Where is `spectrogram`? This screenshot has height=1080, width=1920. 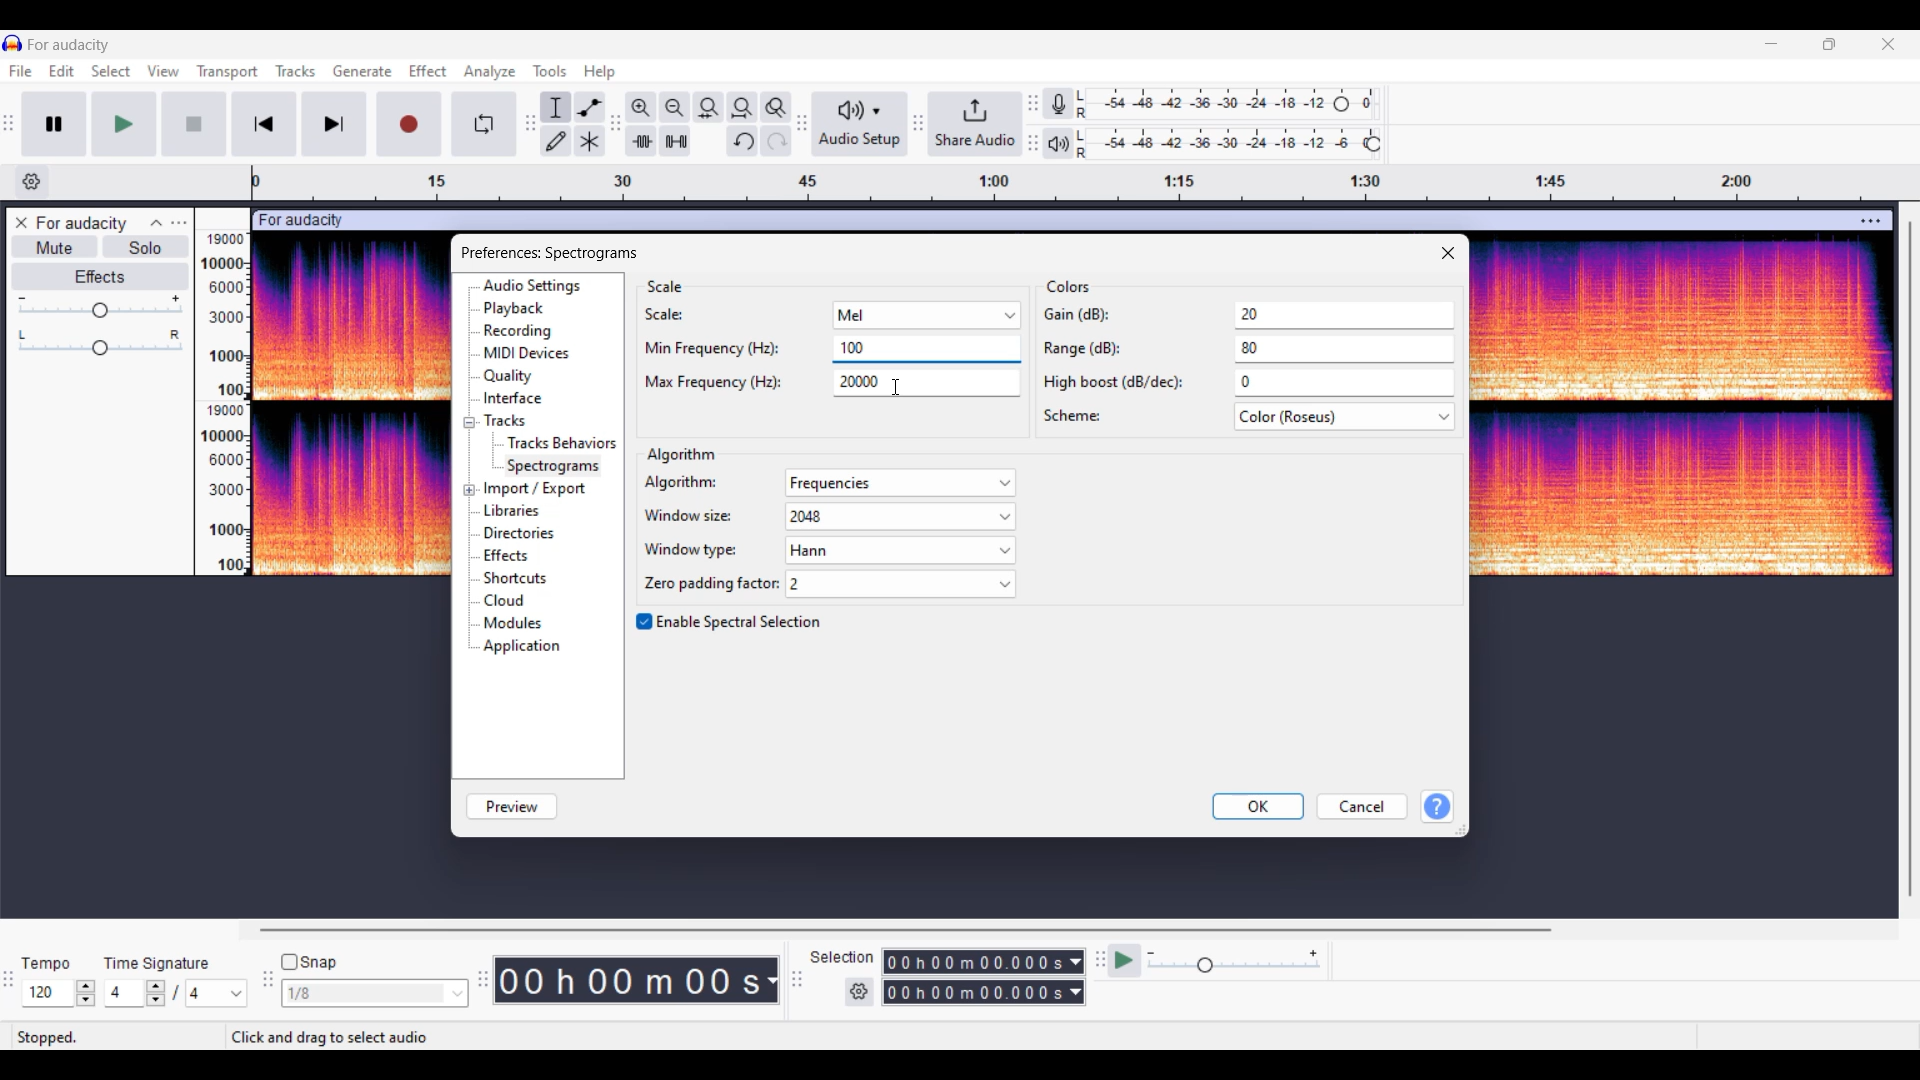
spectrogram is located at coordinates (556, 465).